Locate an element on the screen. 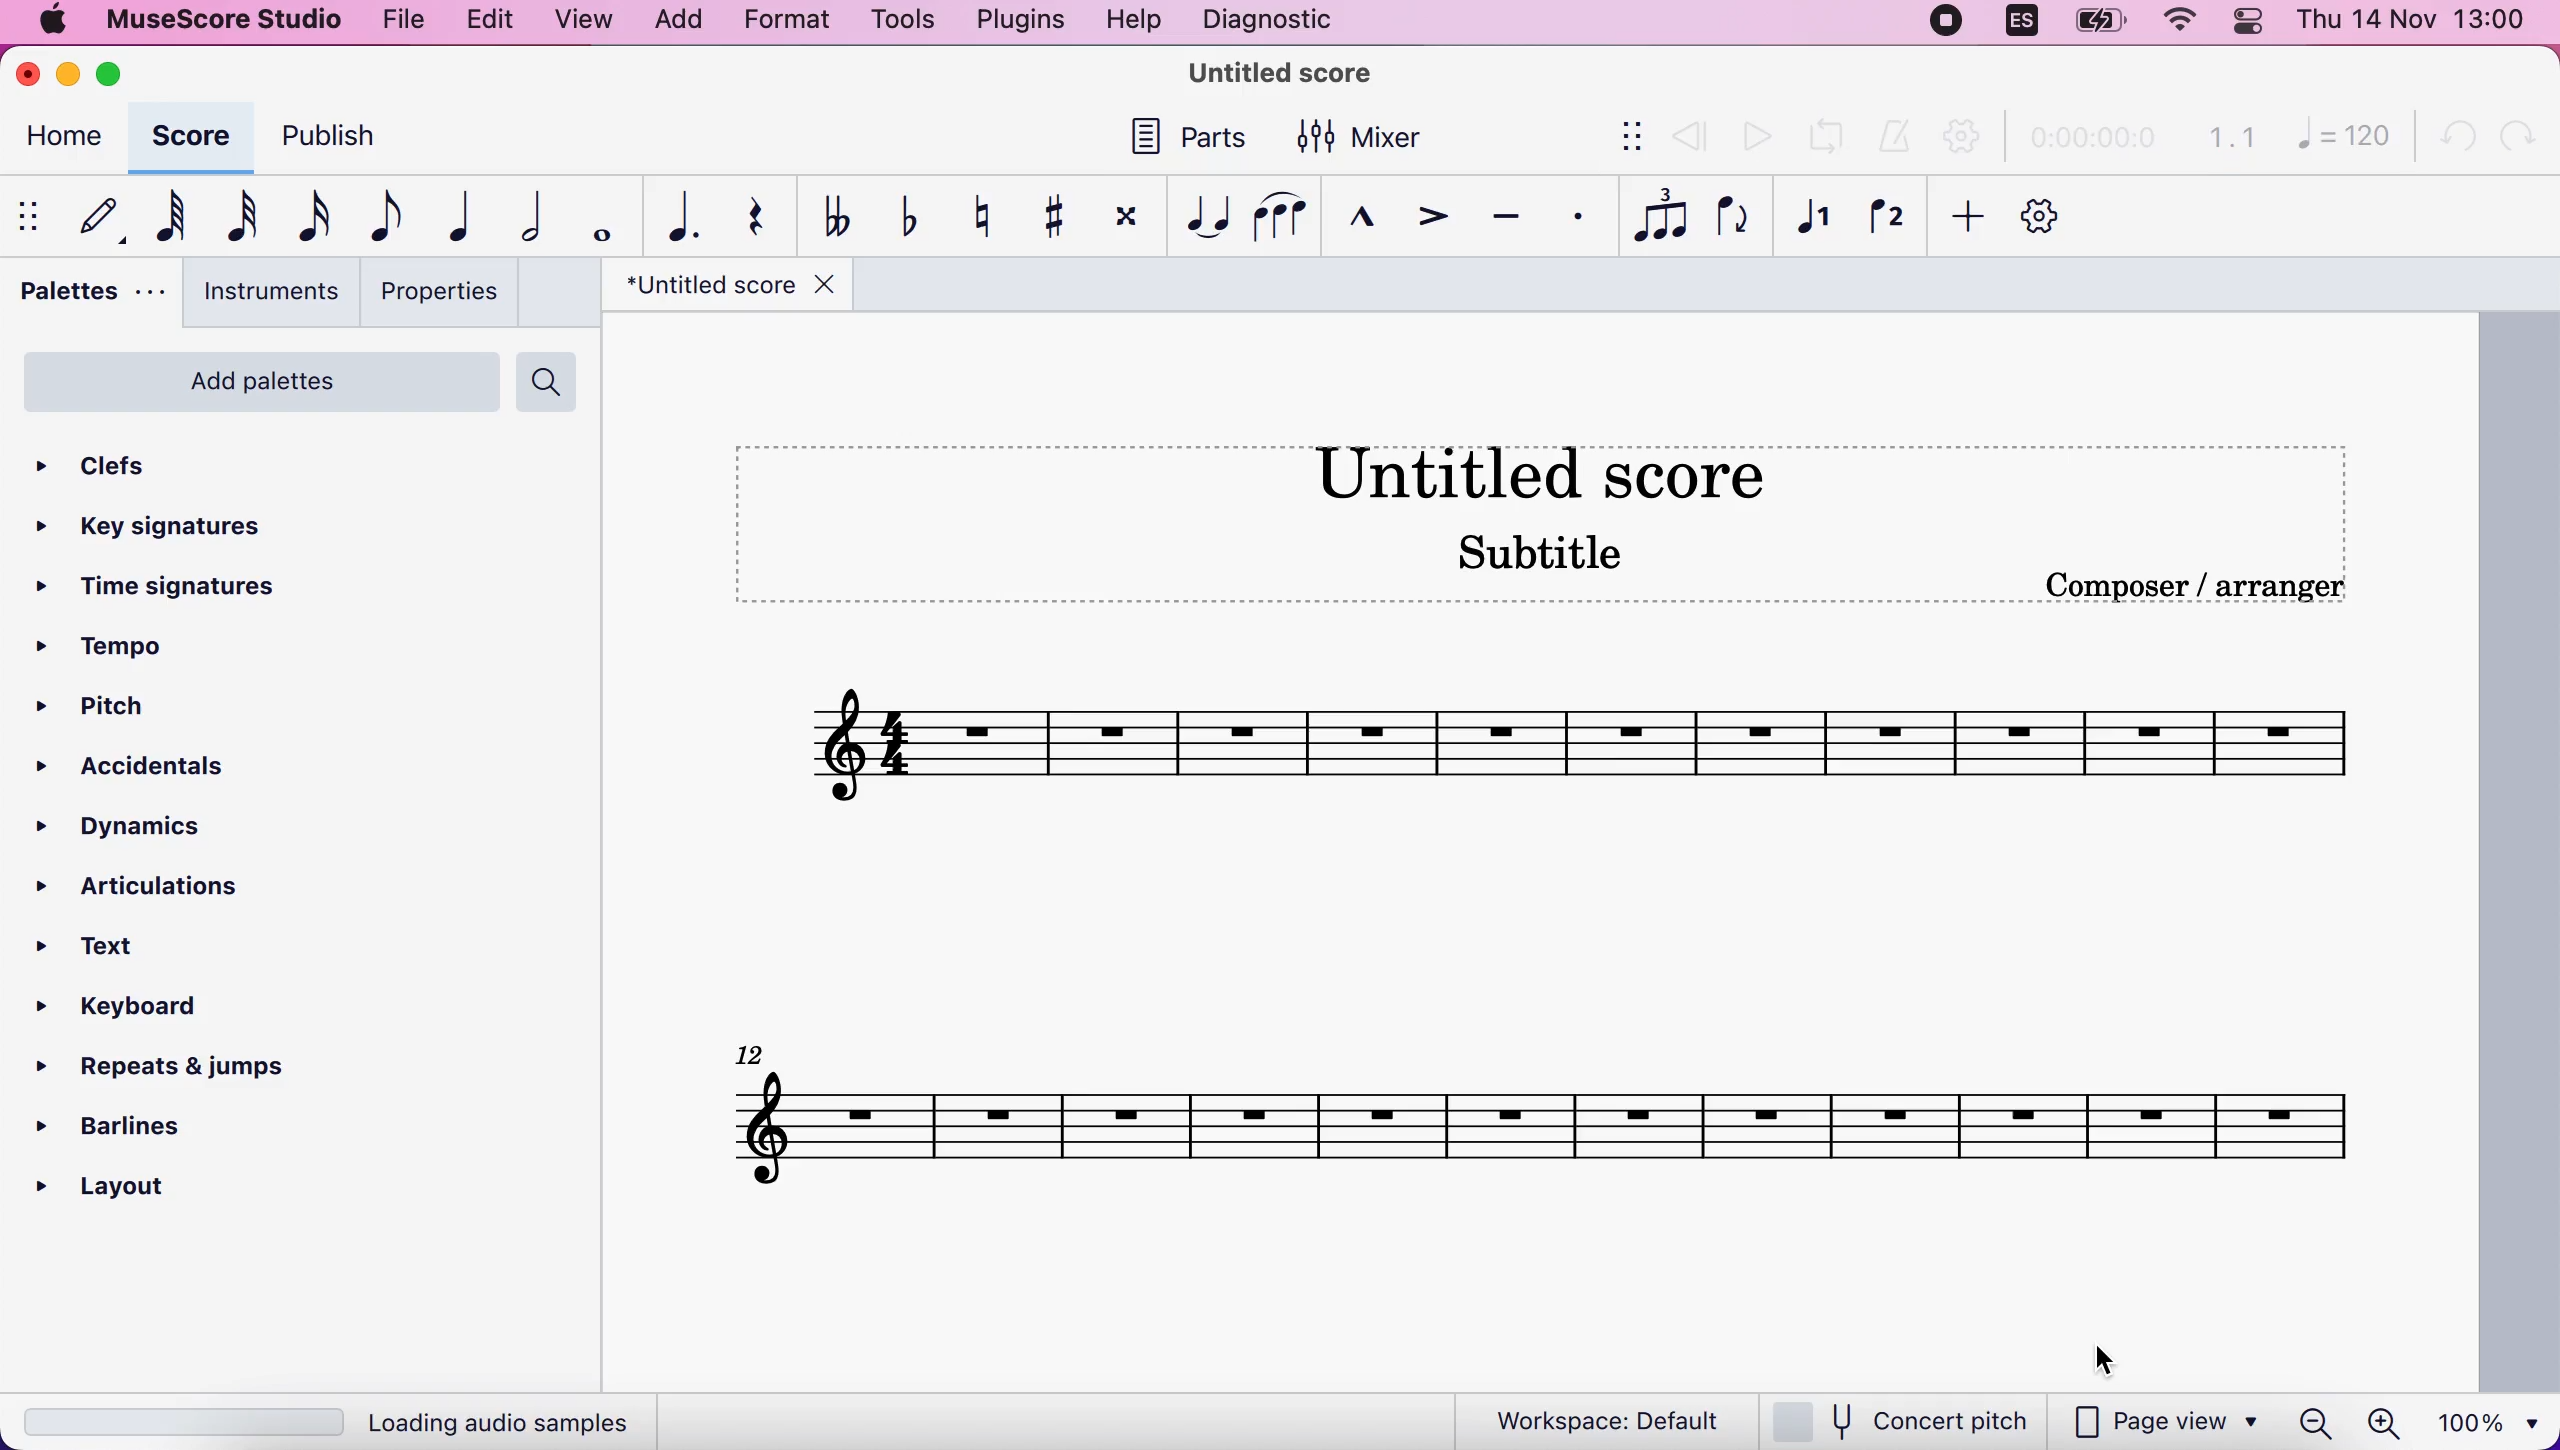 The width and height of the screenshot is (2560, 1450). layout is located at coordinates (128, 1184).